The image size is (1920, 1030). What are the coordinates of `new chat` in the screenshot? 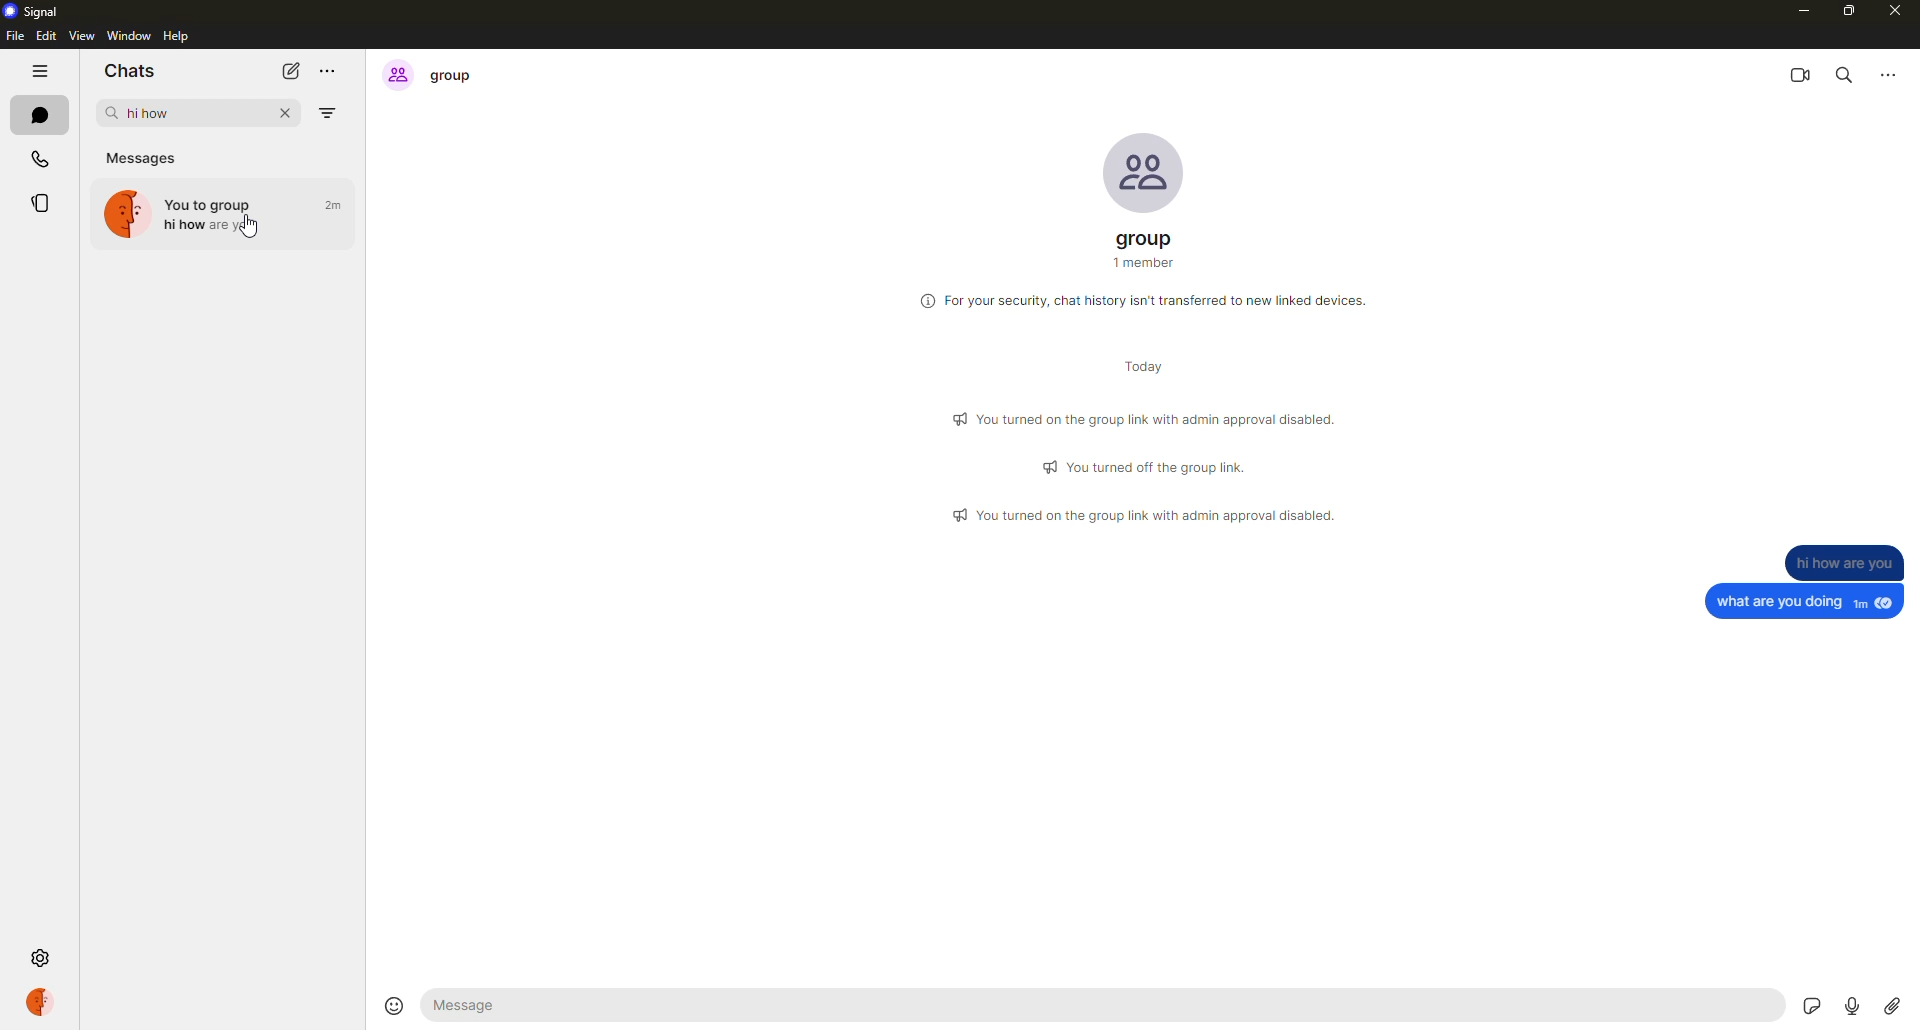 It's located at (289, 71).